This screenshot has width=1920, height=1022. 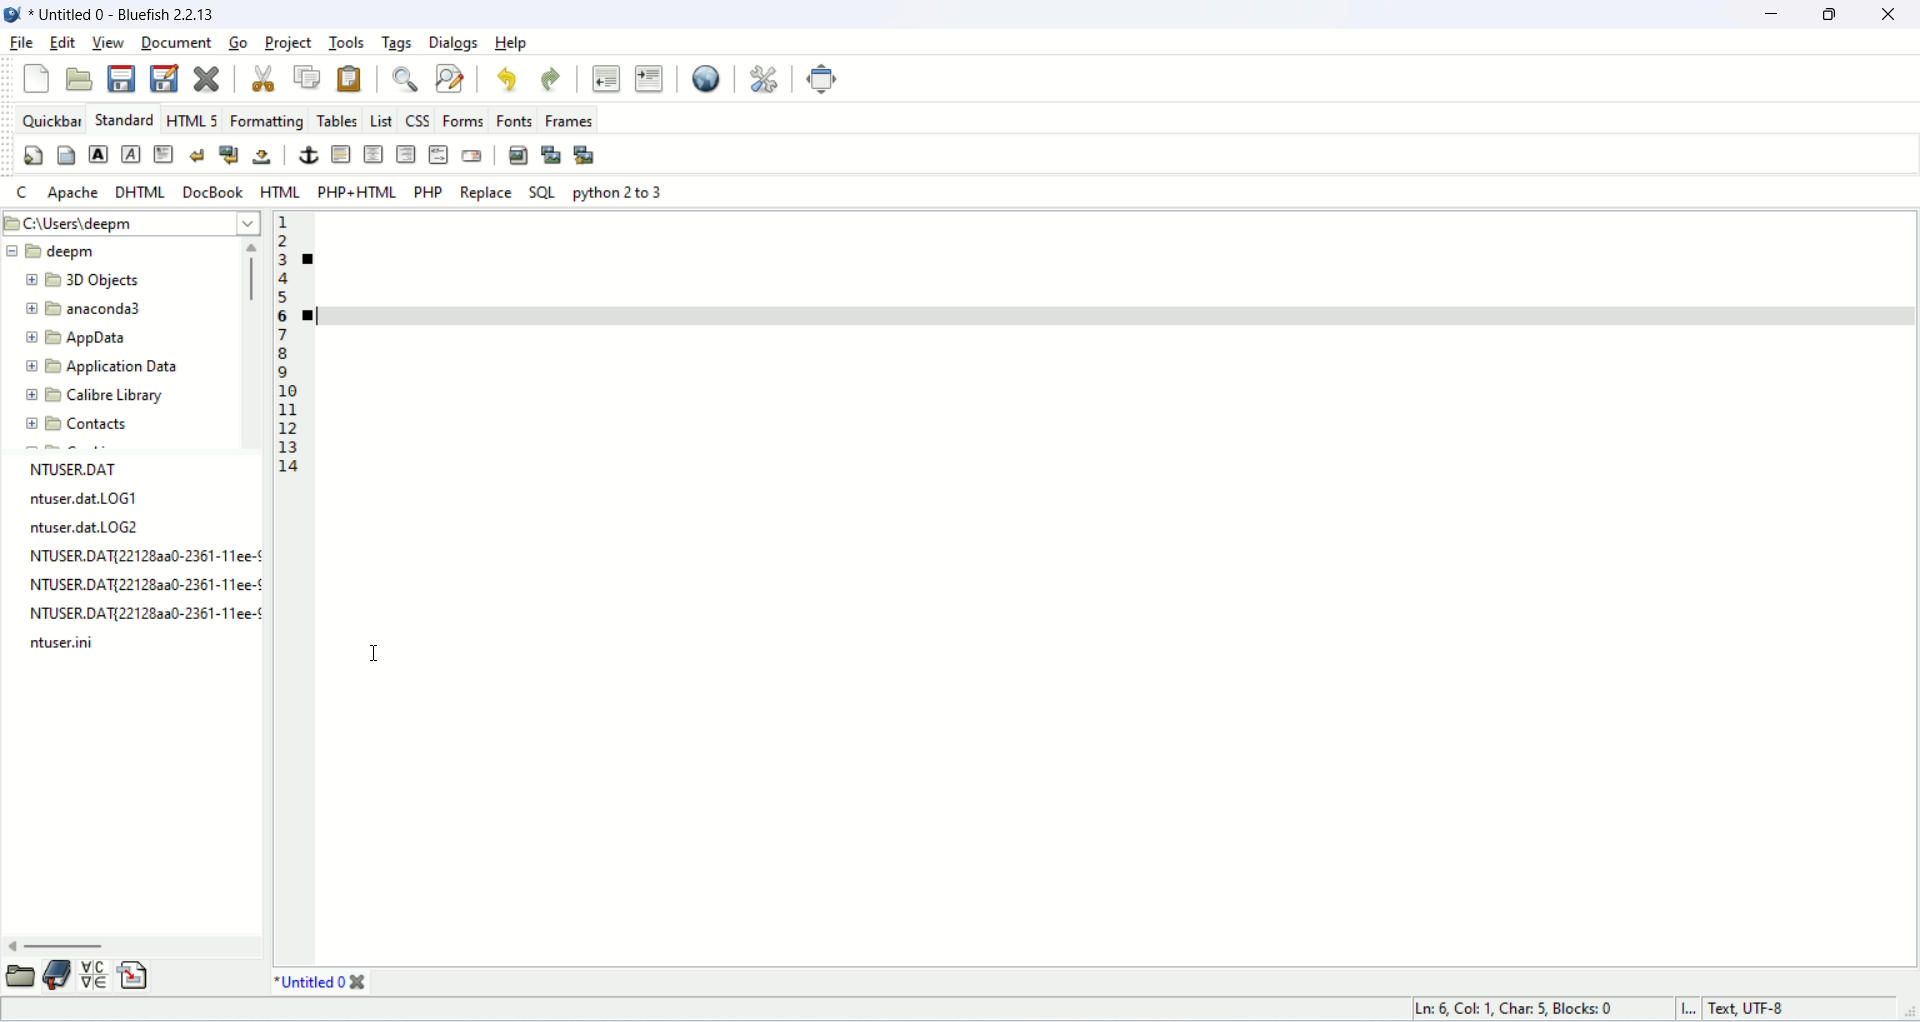 I want to click on cursor position, so click(x=1523, y=1010).